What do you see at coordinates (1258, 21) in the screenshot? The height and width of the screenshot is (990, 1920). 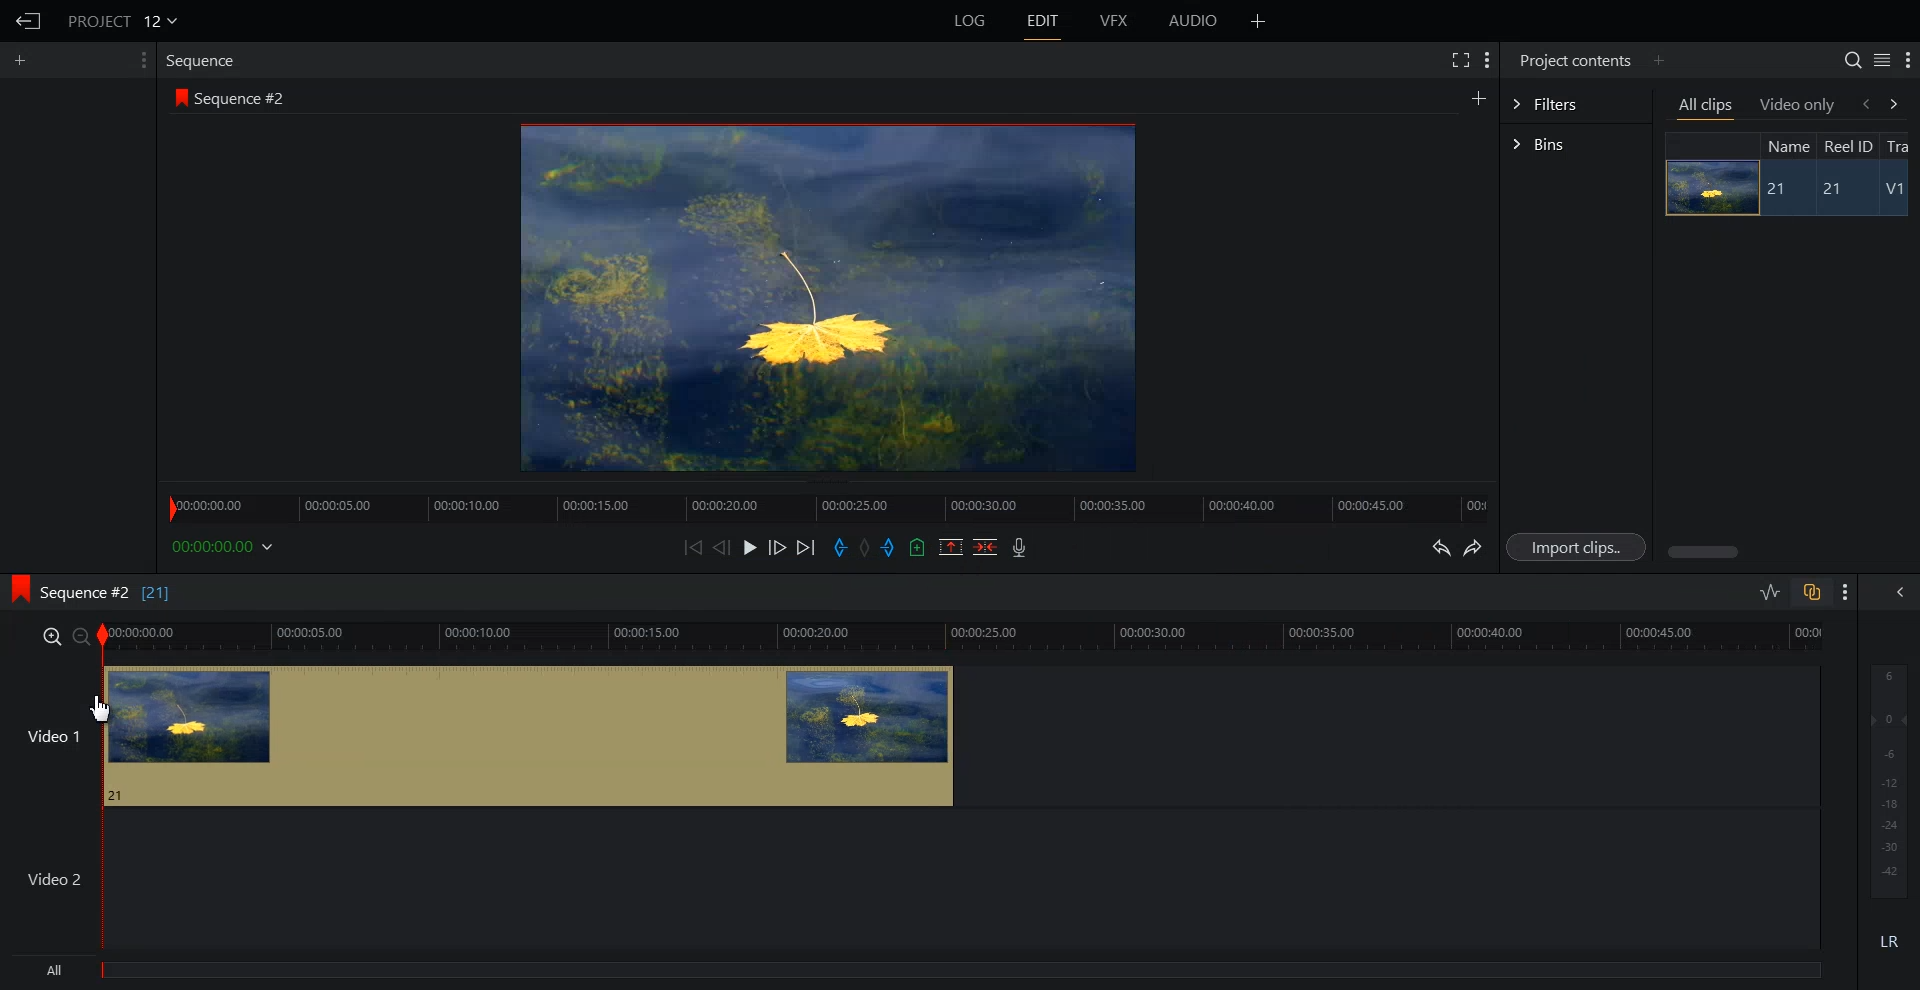 I see `Add panel` at bounding box center [1258, 21].